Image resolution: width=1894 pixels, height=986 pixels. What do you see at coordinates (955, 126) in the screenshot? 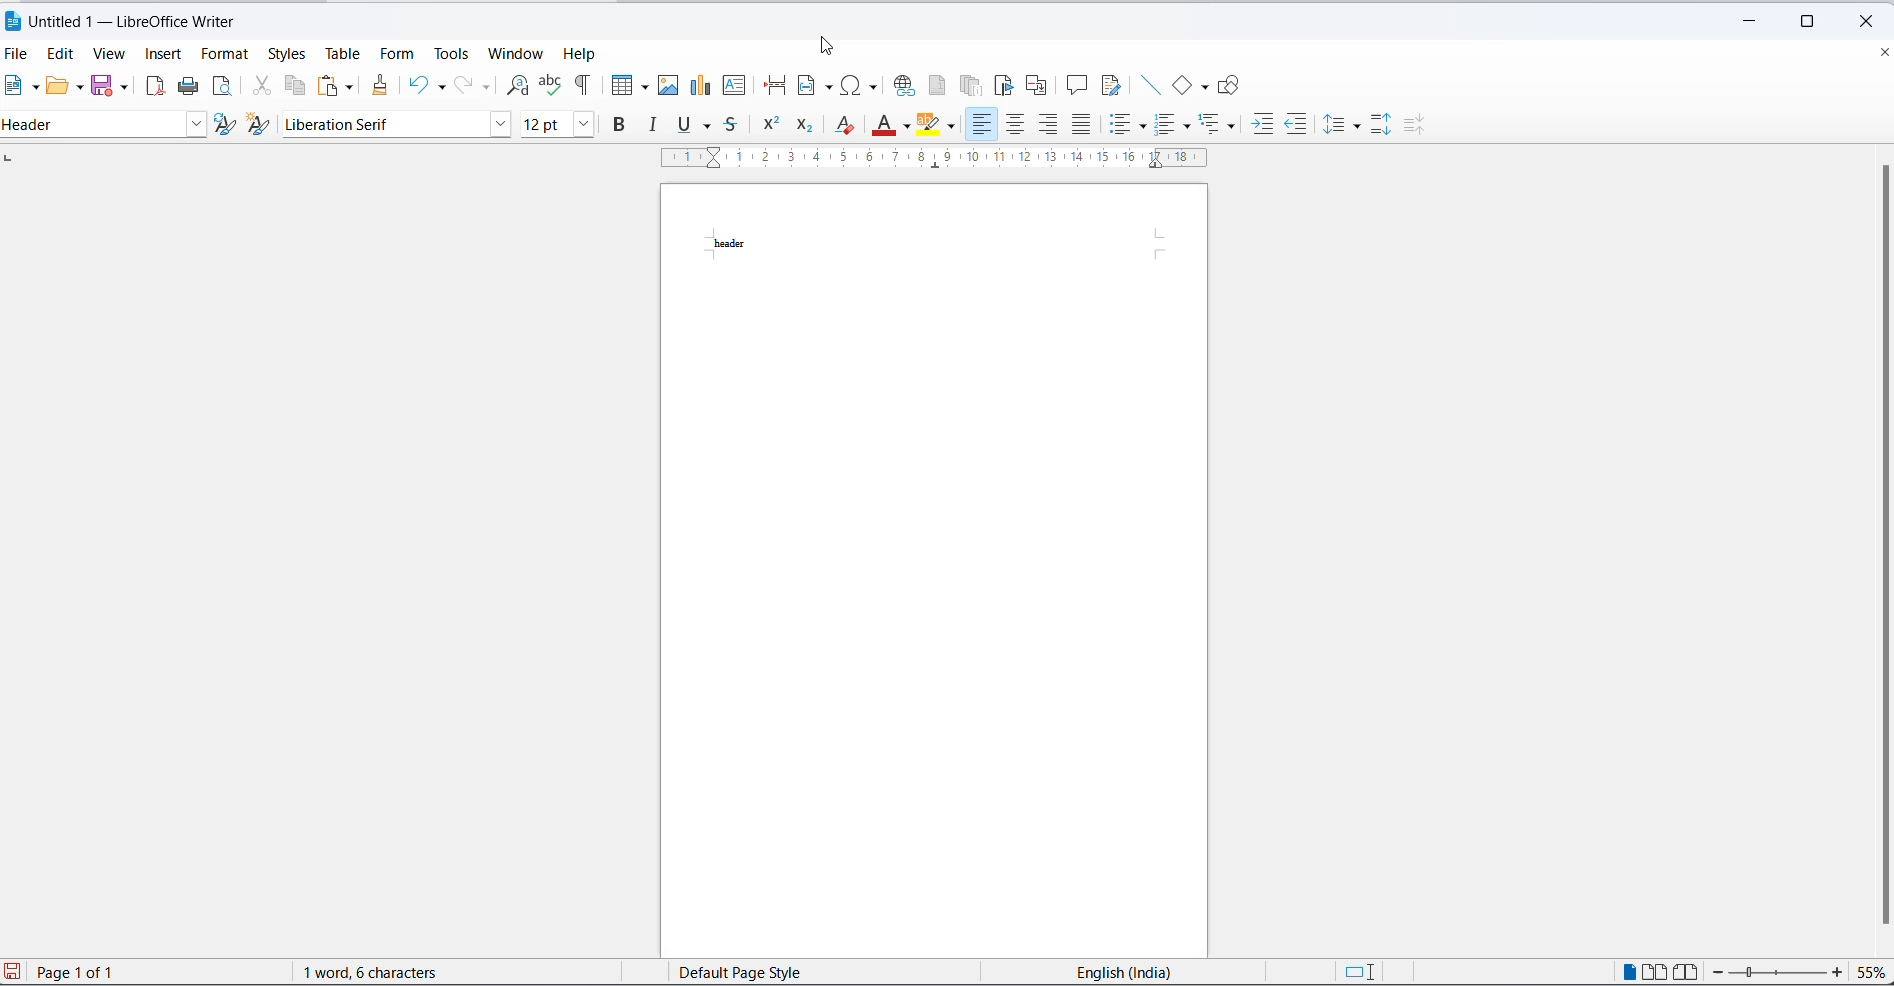
I see `character highlighting options` at bounding box center [955, 126].